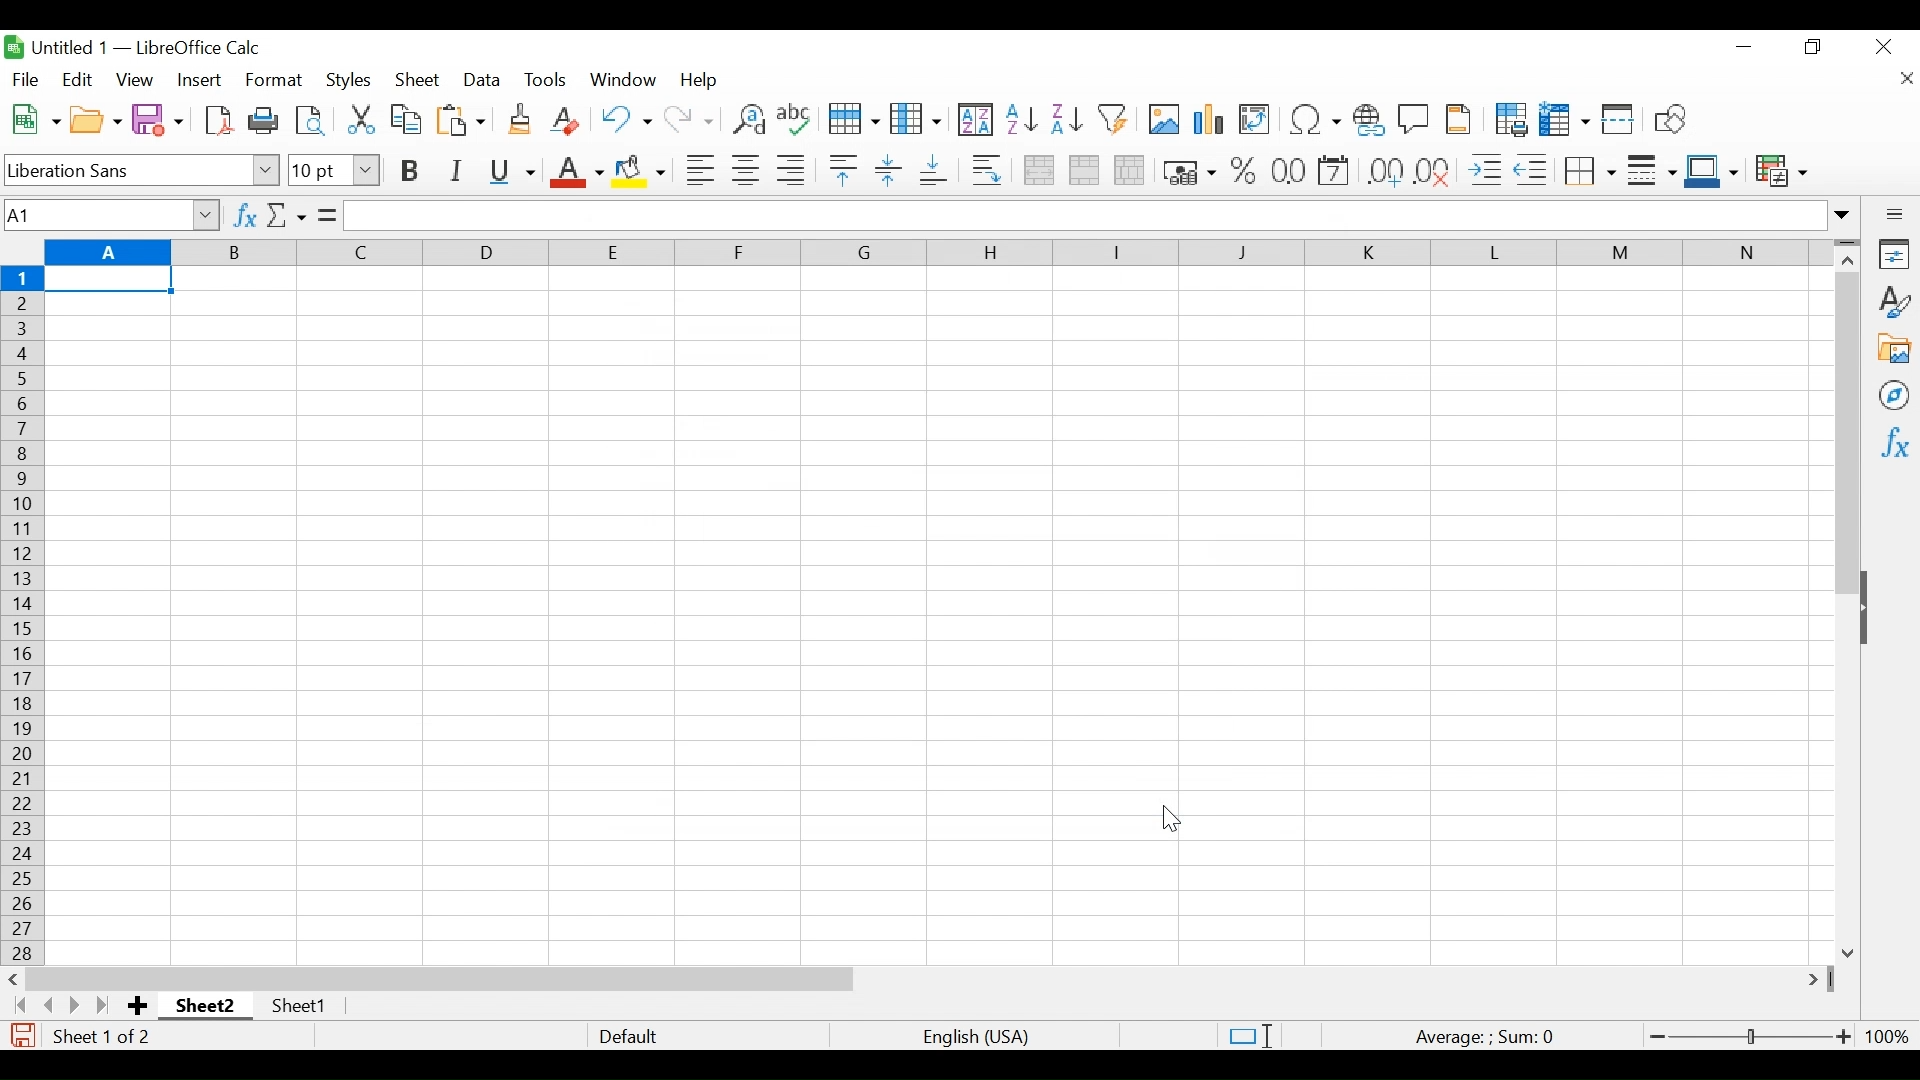  Describe the element at coordinates (483, 80) in the screenshot. I see `Data` at that location.